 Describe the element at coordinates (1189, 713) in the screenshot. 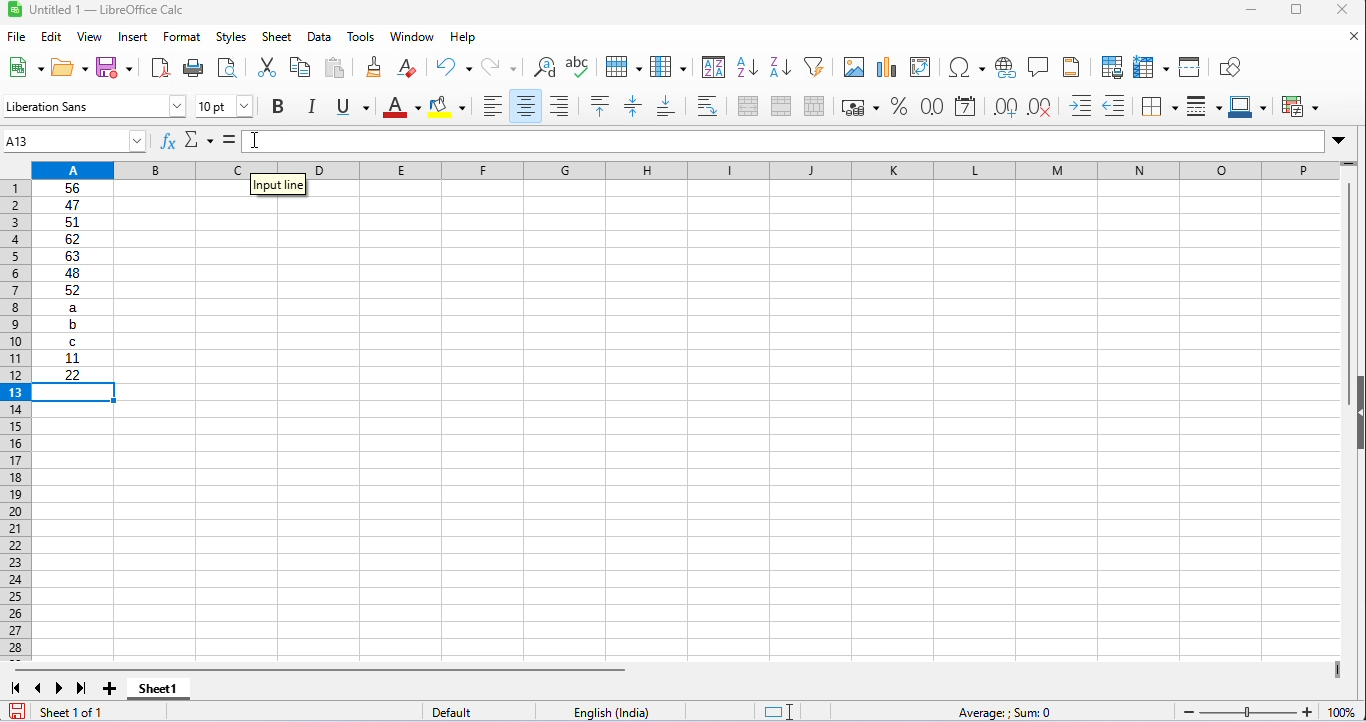

I see `Zoom out` at that location.